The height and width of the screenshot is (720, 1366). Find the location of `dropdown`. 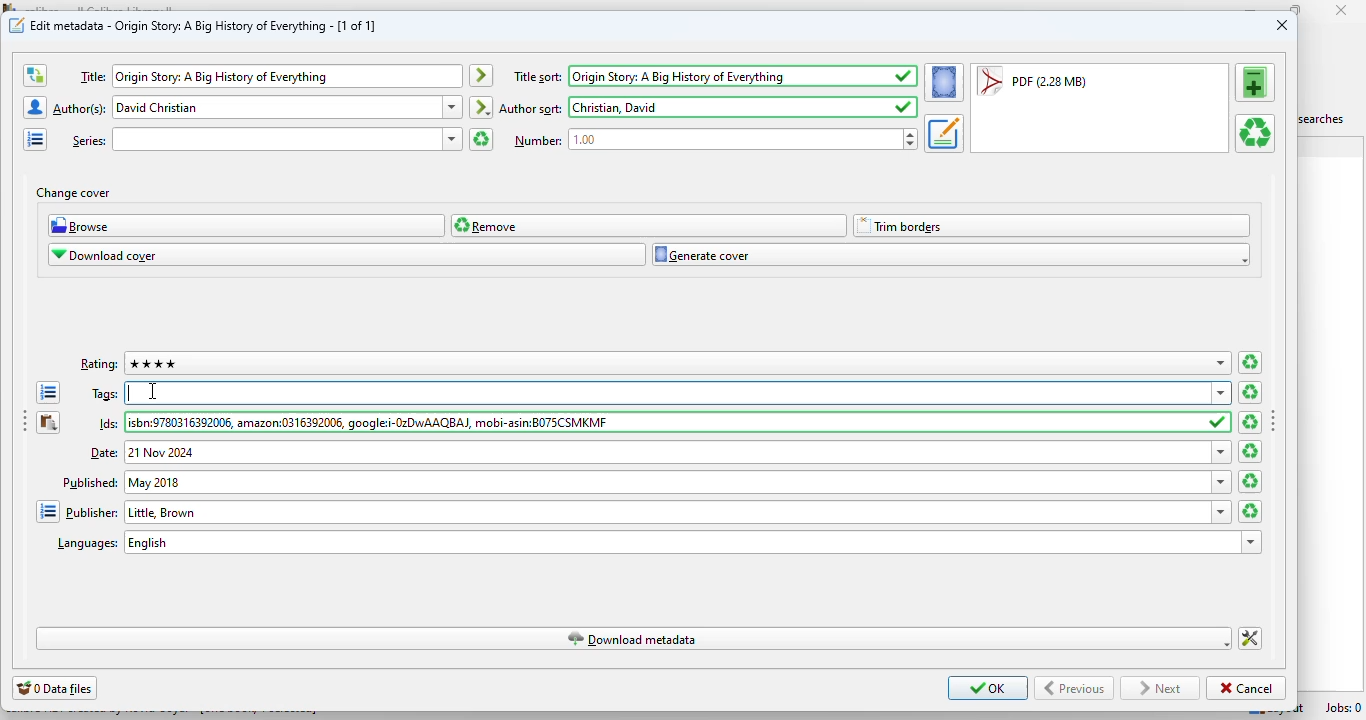

dropdown is located at coordinates (1222, 512).